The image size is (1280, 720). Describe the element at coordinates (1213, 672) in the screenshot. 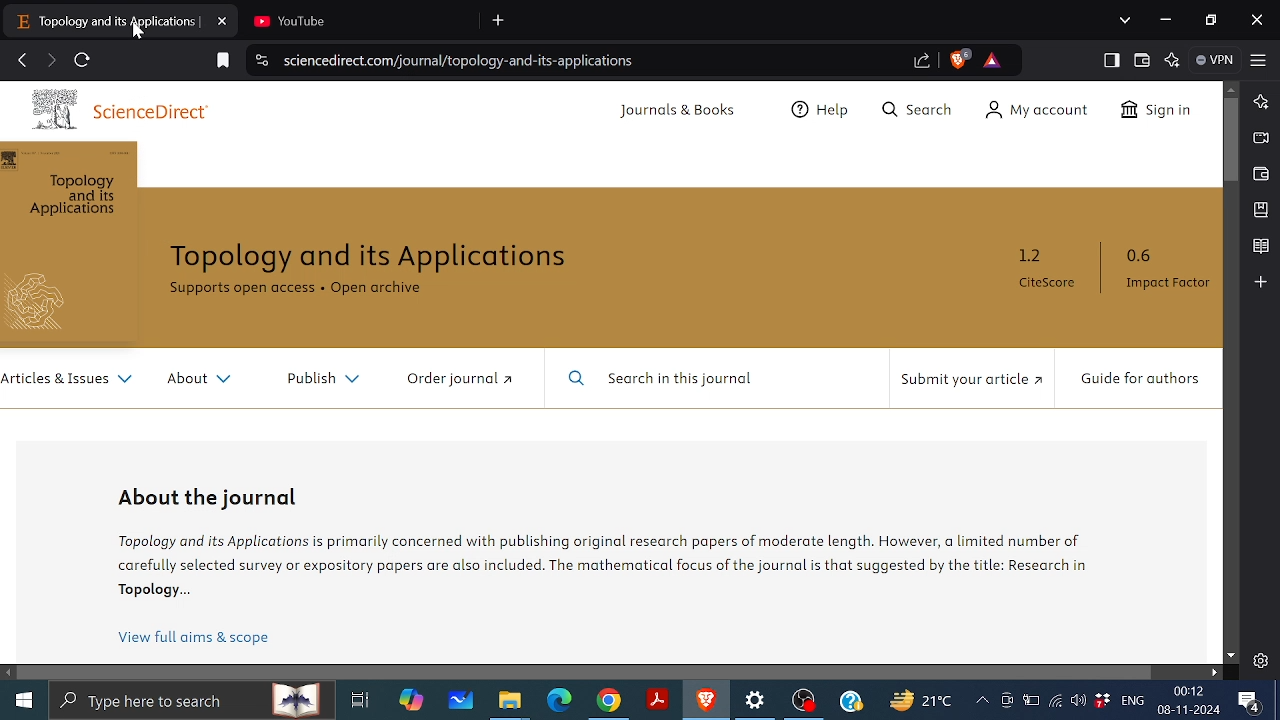

I see `Move right` at that location.